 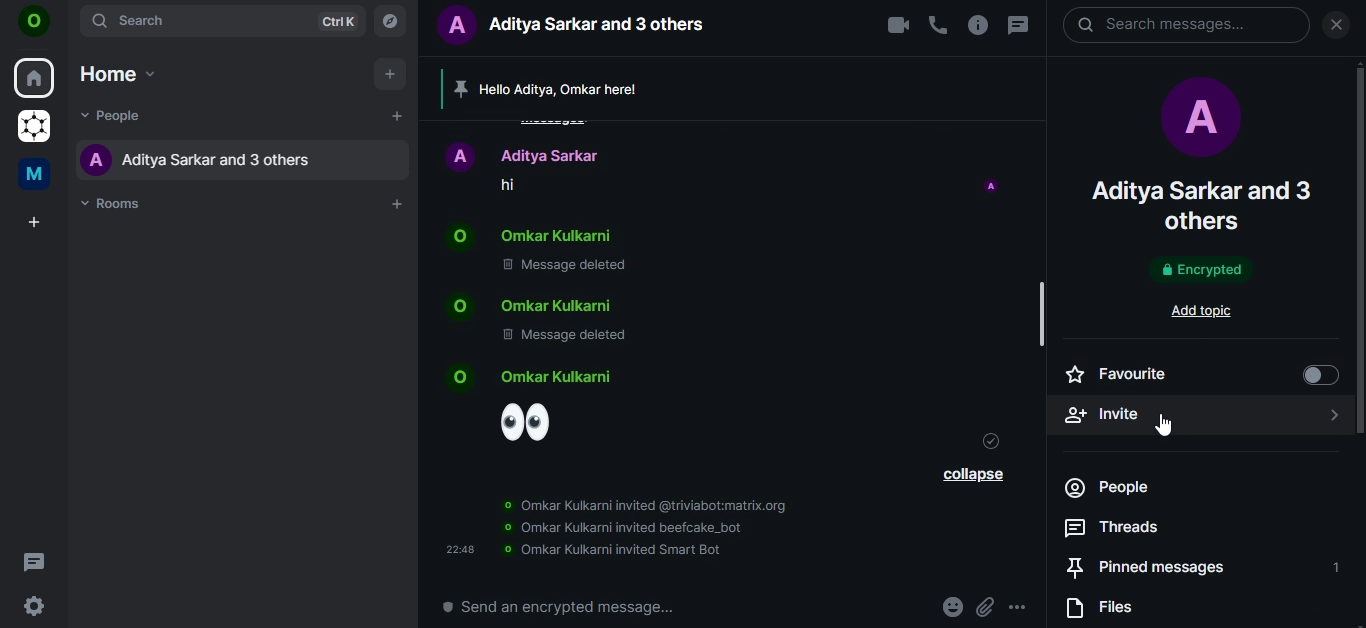 I want to click on  chat messages, so click(x=662, y=322).